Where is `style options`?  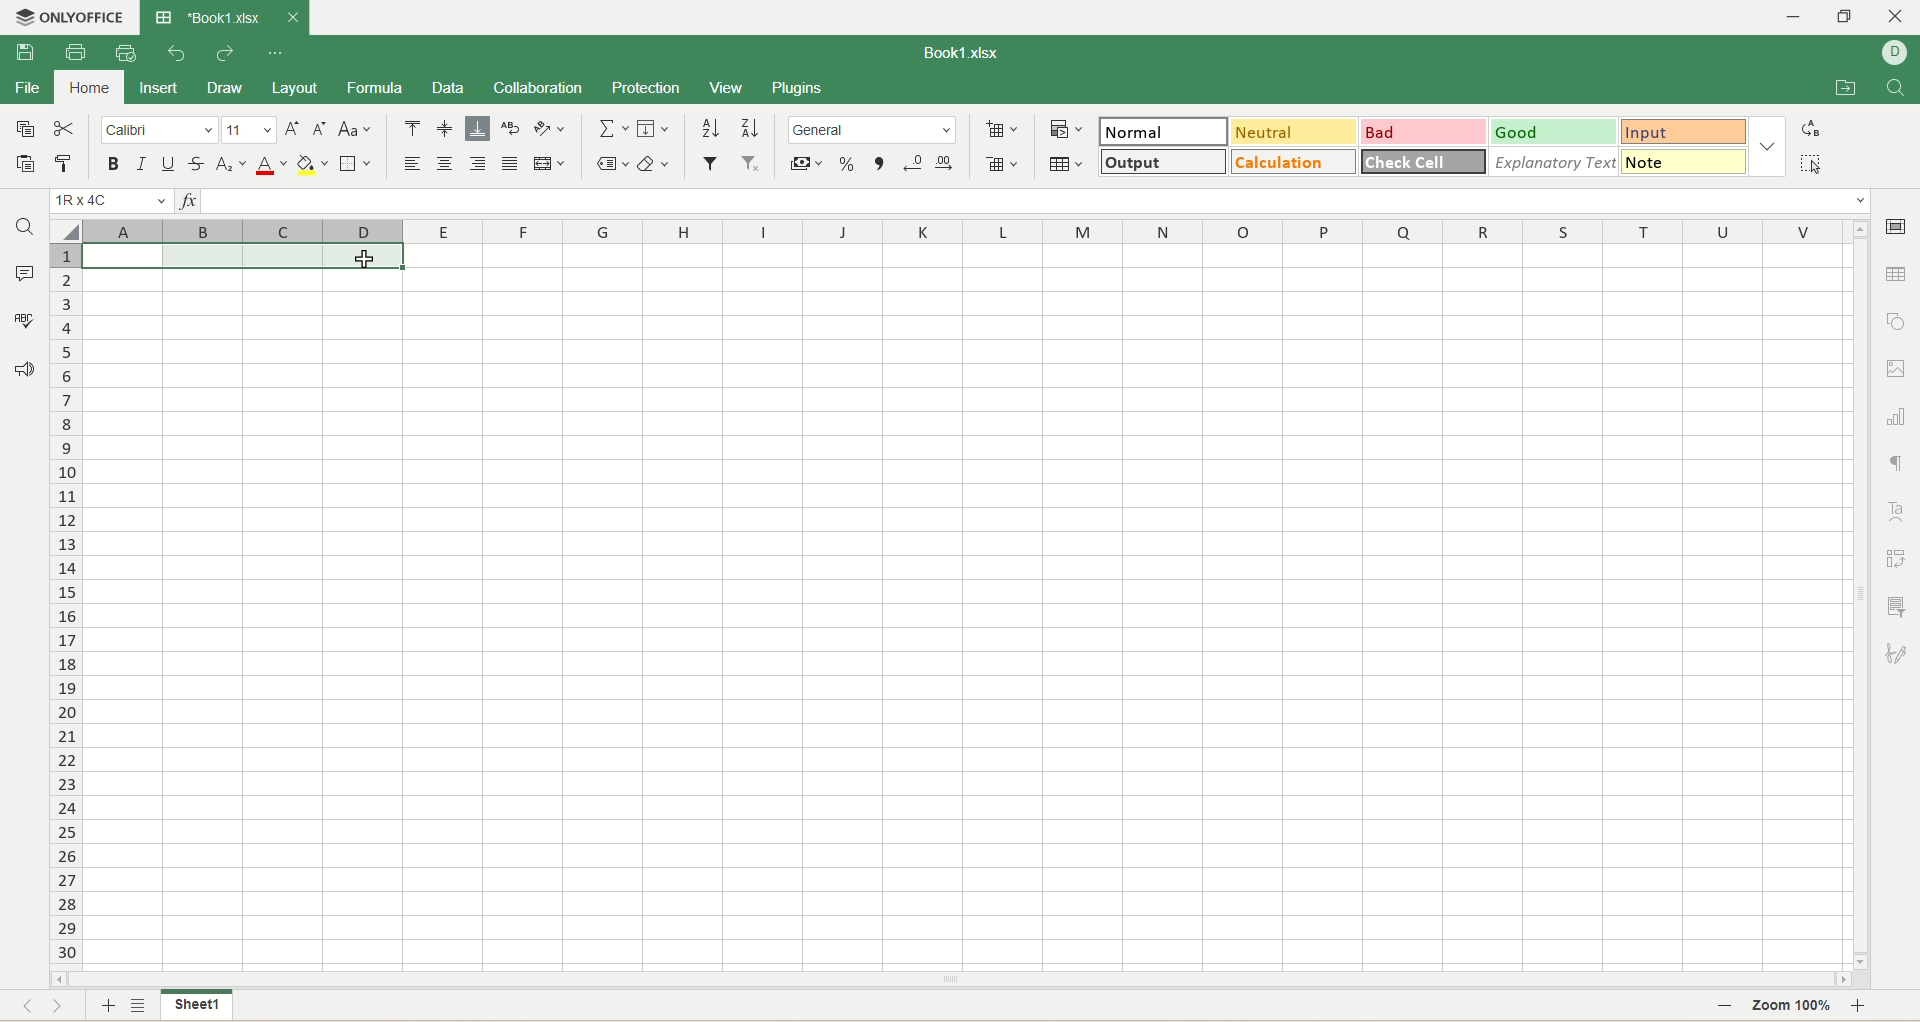 style options is located at coordinates (1765, 145).